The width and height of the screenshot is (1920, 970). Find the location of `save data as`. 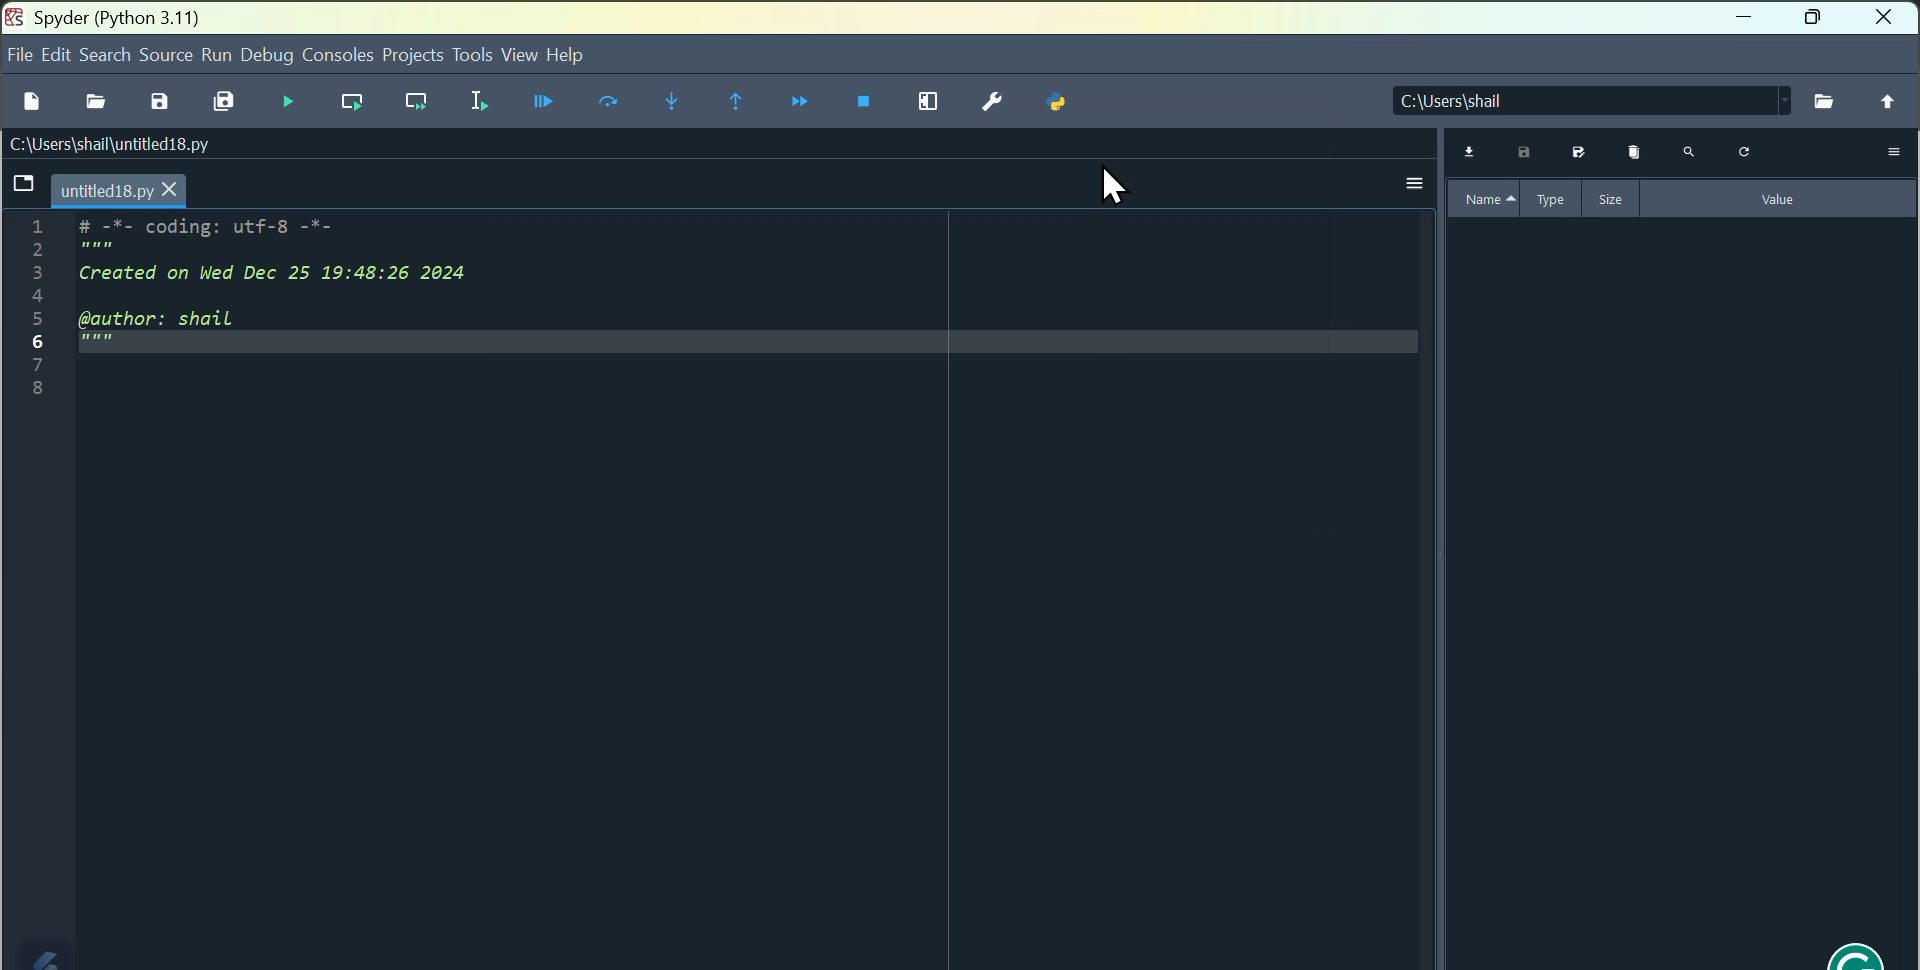

save data as is located at coordinates (1574, 151).